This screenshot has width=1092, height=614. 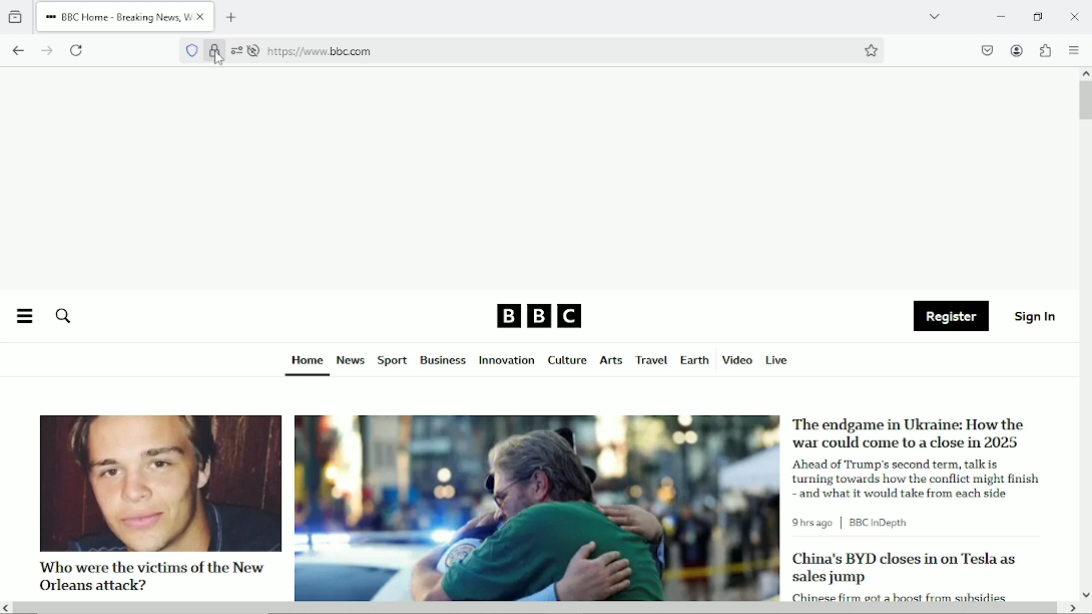 What do you see at coordinates (1085, 73) in the screenshot?
I see `scroll up` at bounding box center [1085, 73].